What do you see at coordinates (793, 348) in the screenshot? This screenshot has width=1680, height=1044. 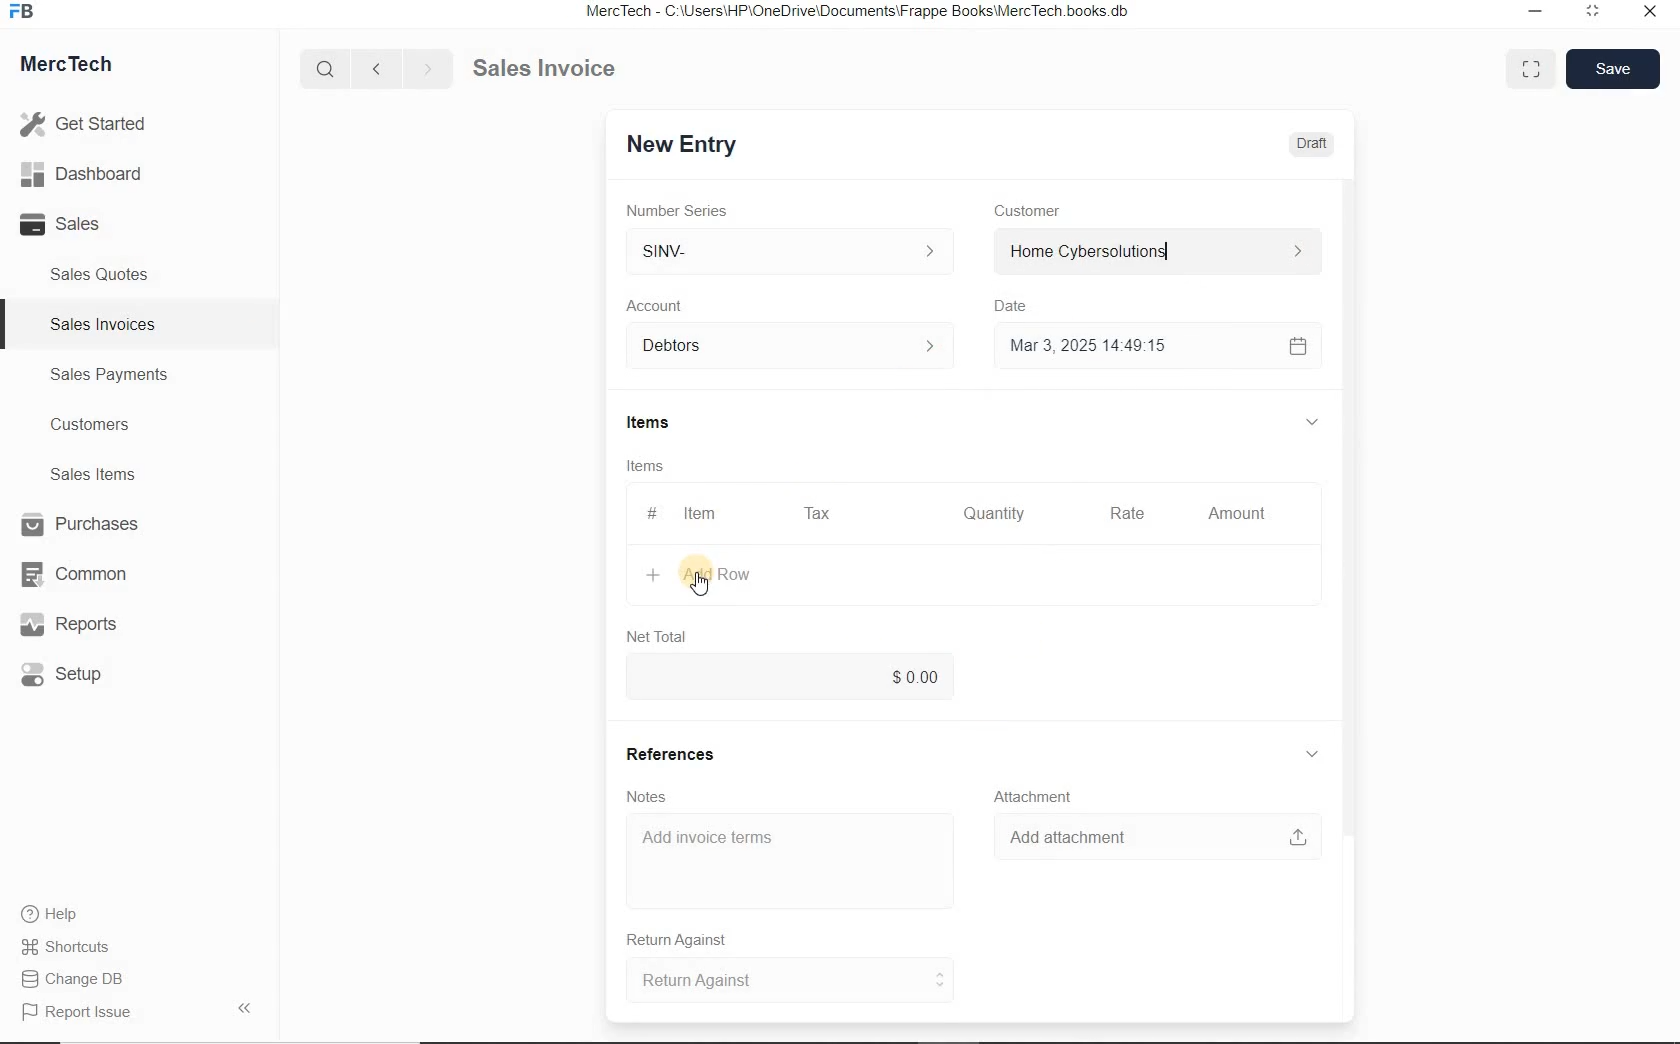 I see `Account dropdown` at bounding box center [793, 348].